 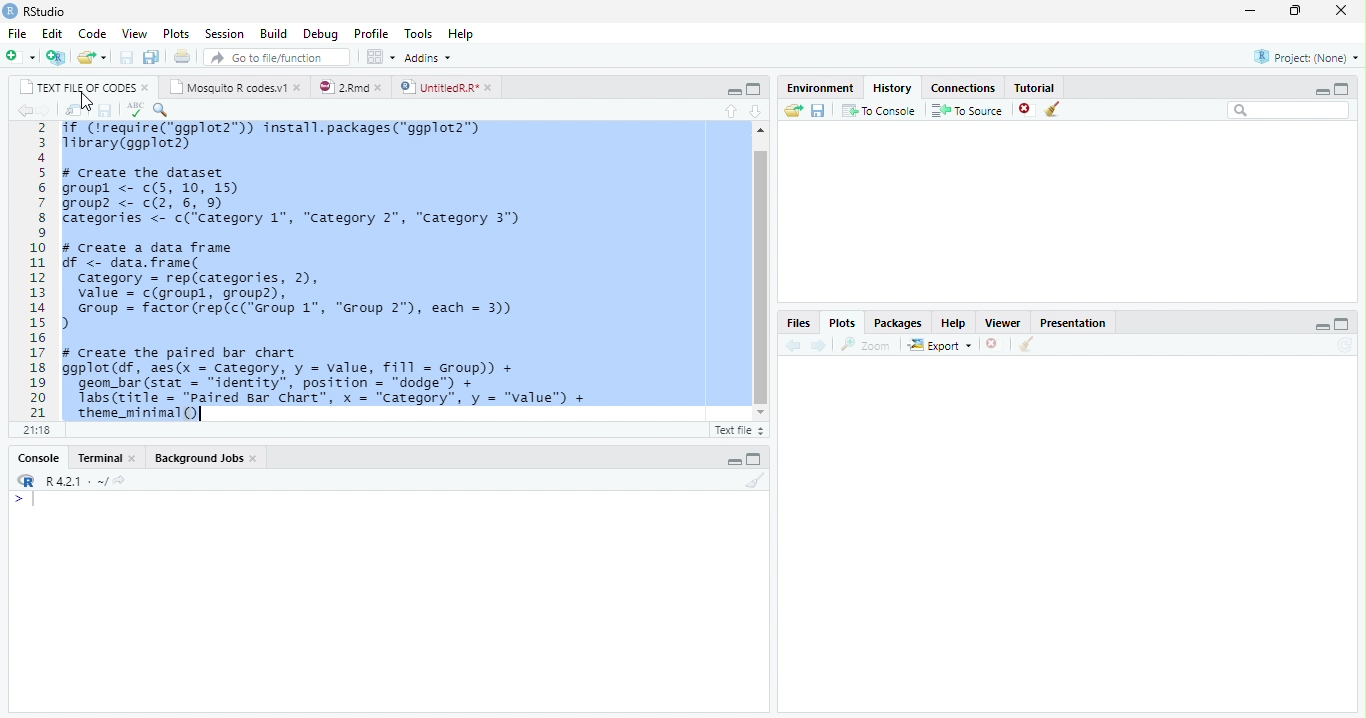 What do you see at coordinates (273, 31) in the screenshot?
I see `build` at bounding box center [273, 31].